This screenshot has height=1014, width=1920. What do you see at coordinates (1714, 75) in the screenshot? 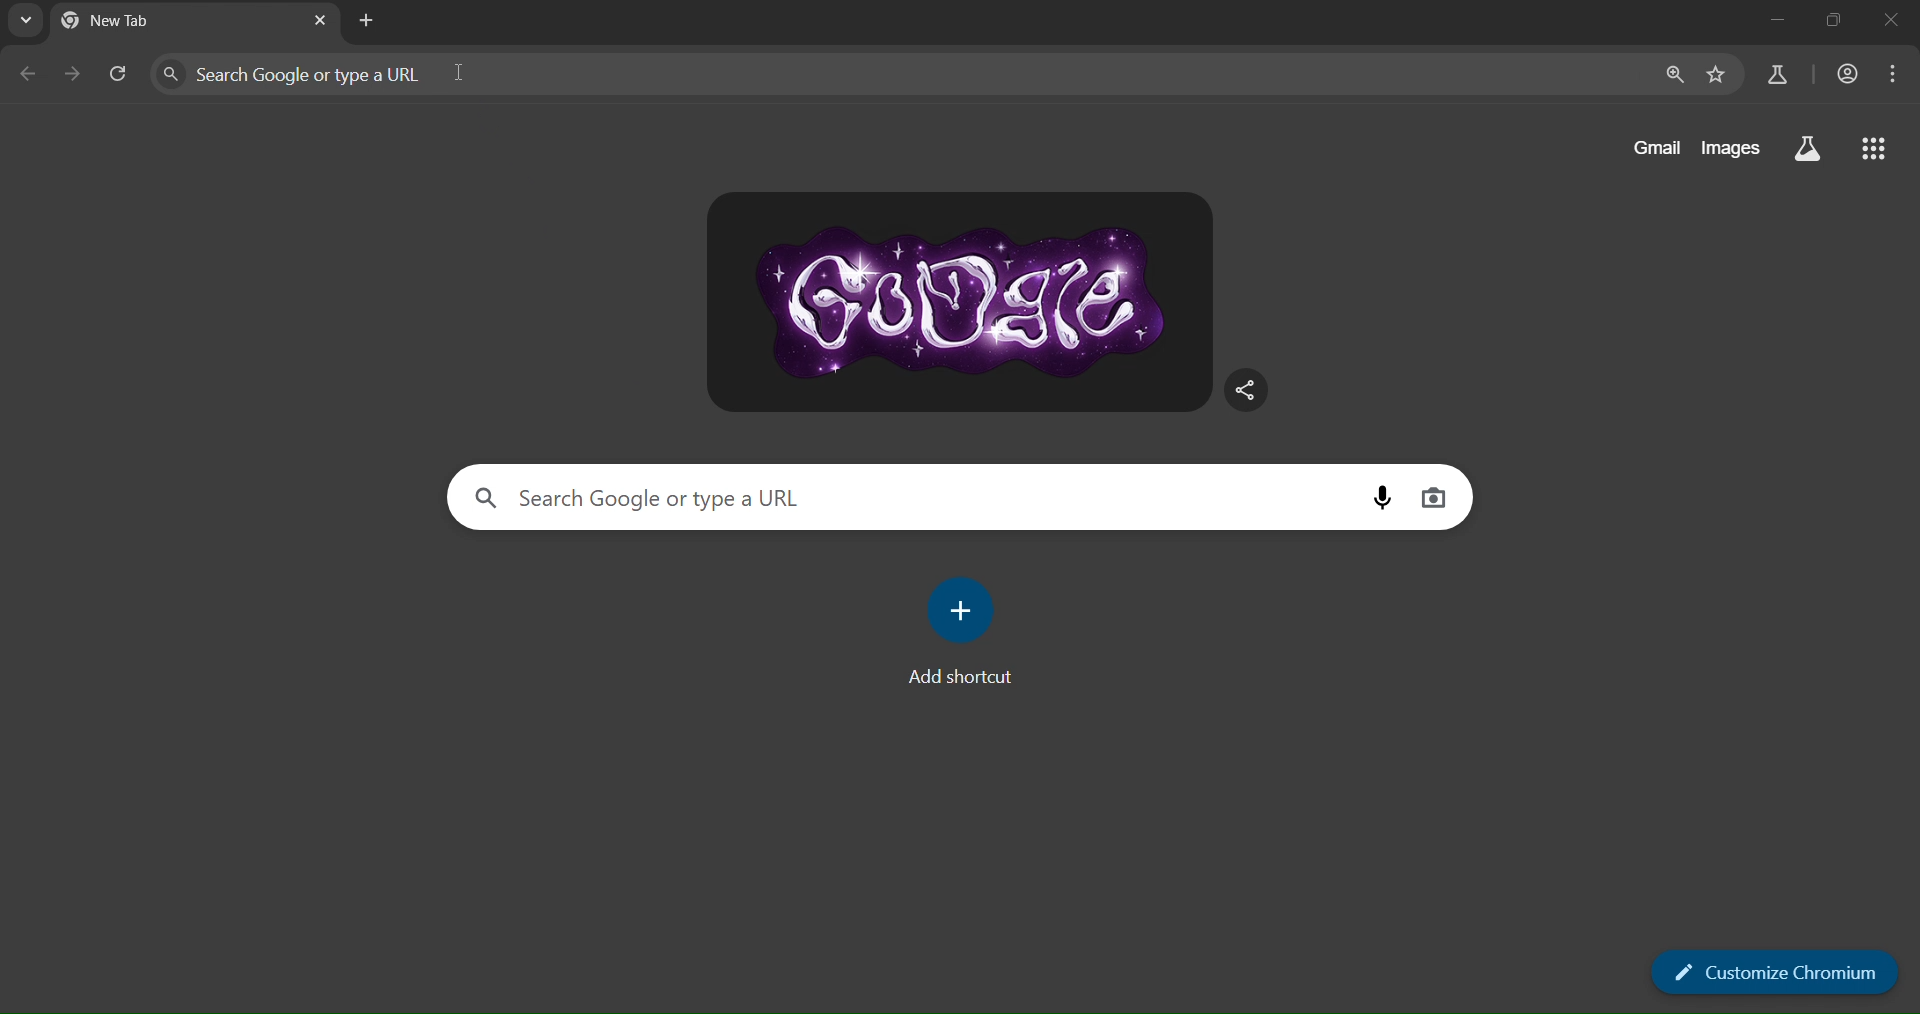
I see `bookmark page` at bounding box center [1714, 75].